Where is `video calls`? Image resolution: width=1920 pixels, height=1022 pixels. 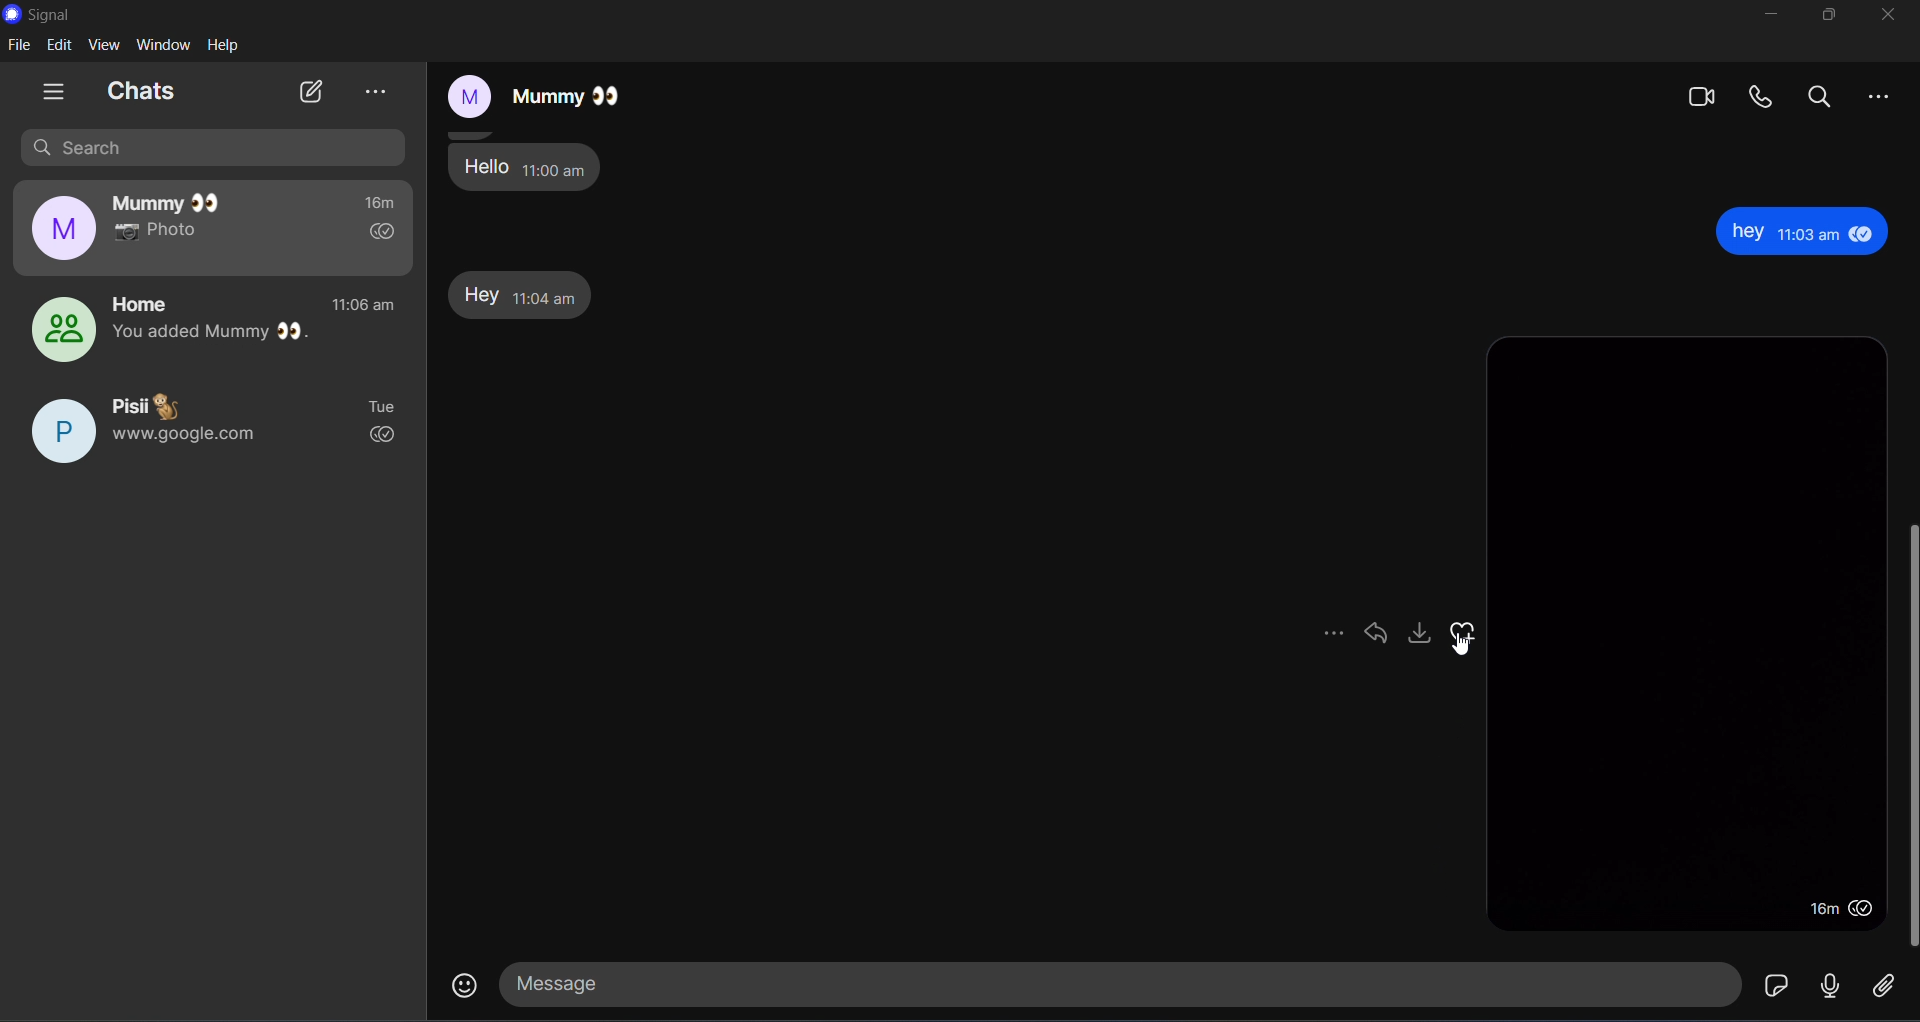 video calls is located at coordinates (1702, 96).